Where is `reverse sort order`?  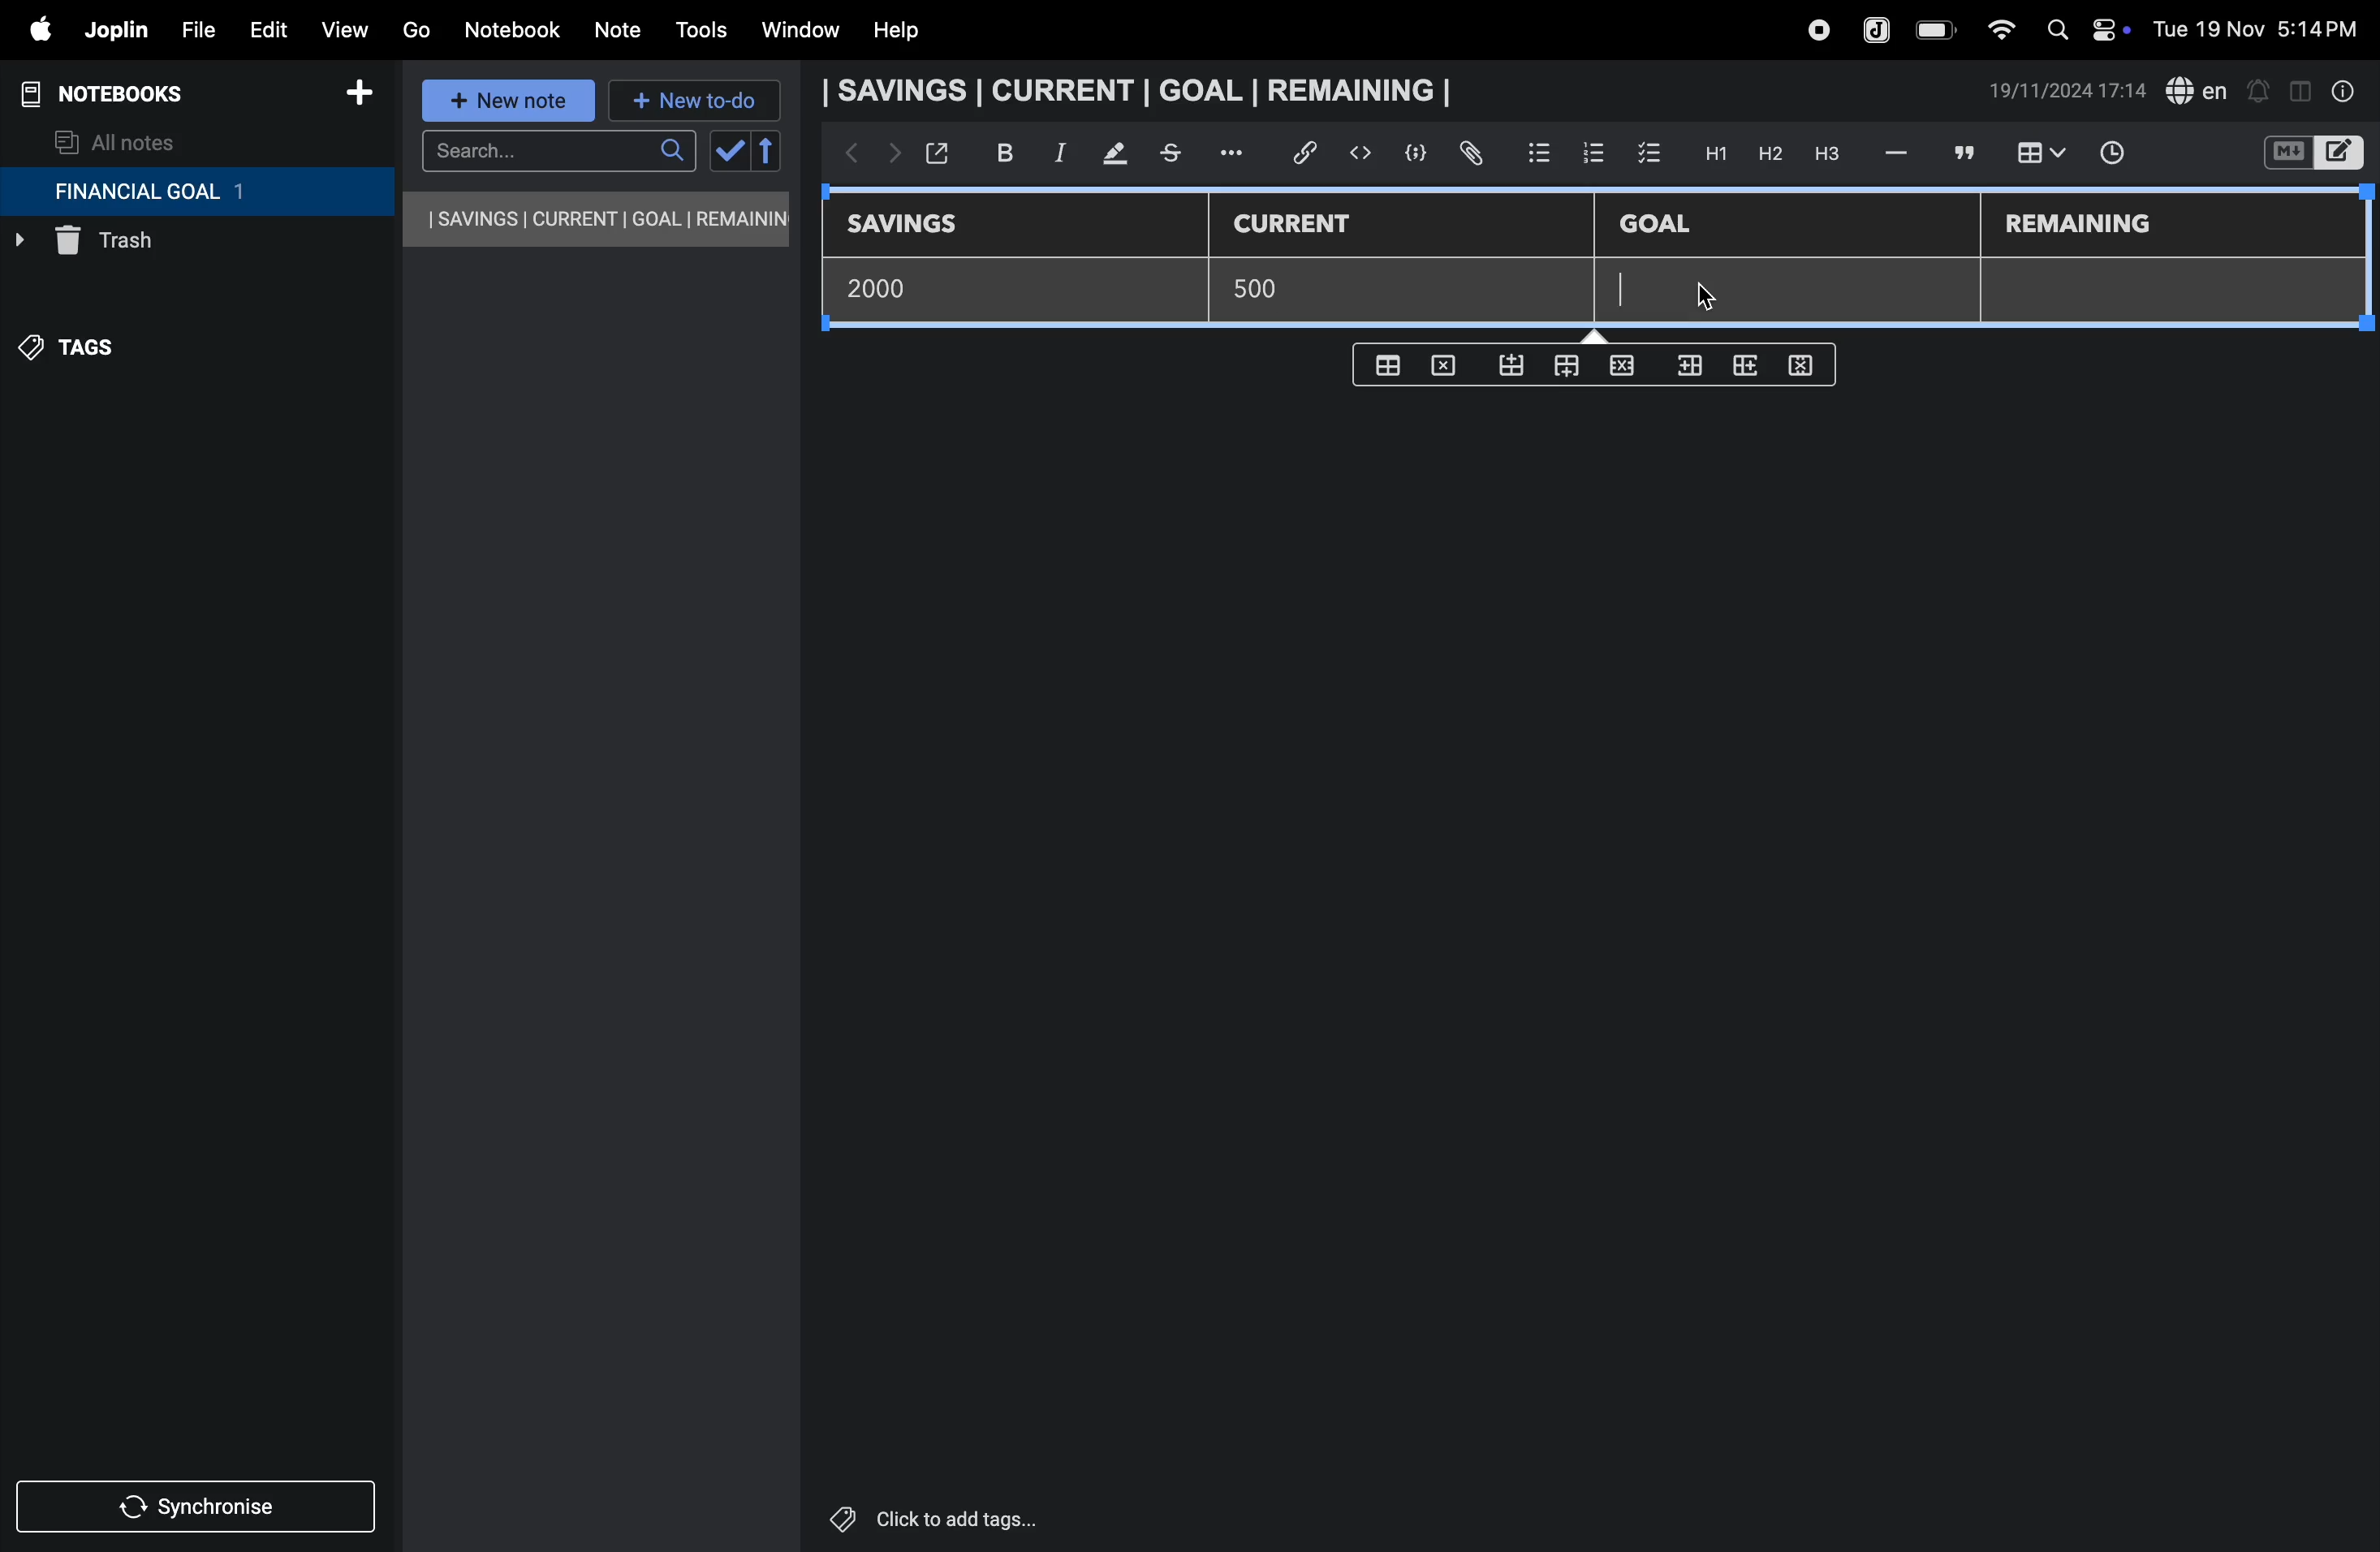 reverse sort order is located at coordinates (768, 151).